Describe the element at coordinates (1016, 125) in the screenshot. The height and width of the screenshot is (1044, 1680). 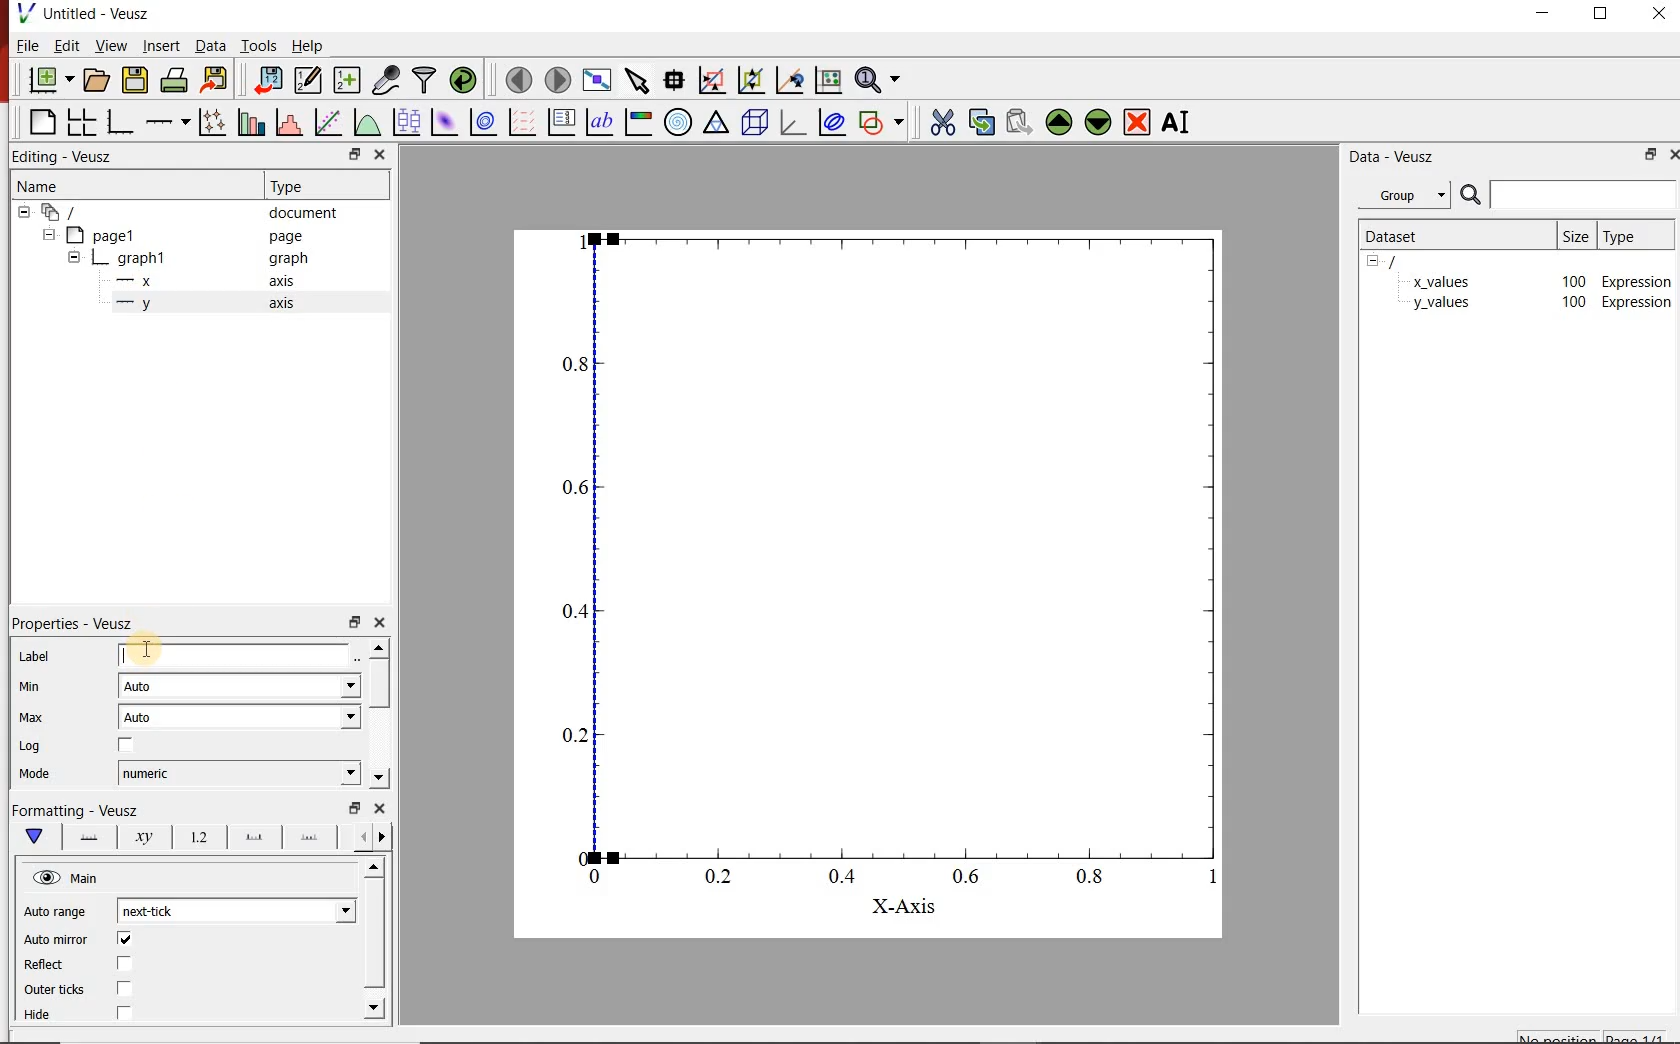
I see `paste the selected widget` at that location.